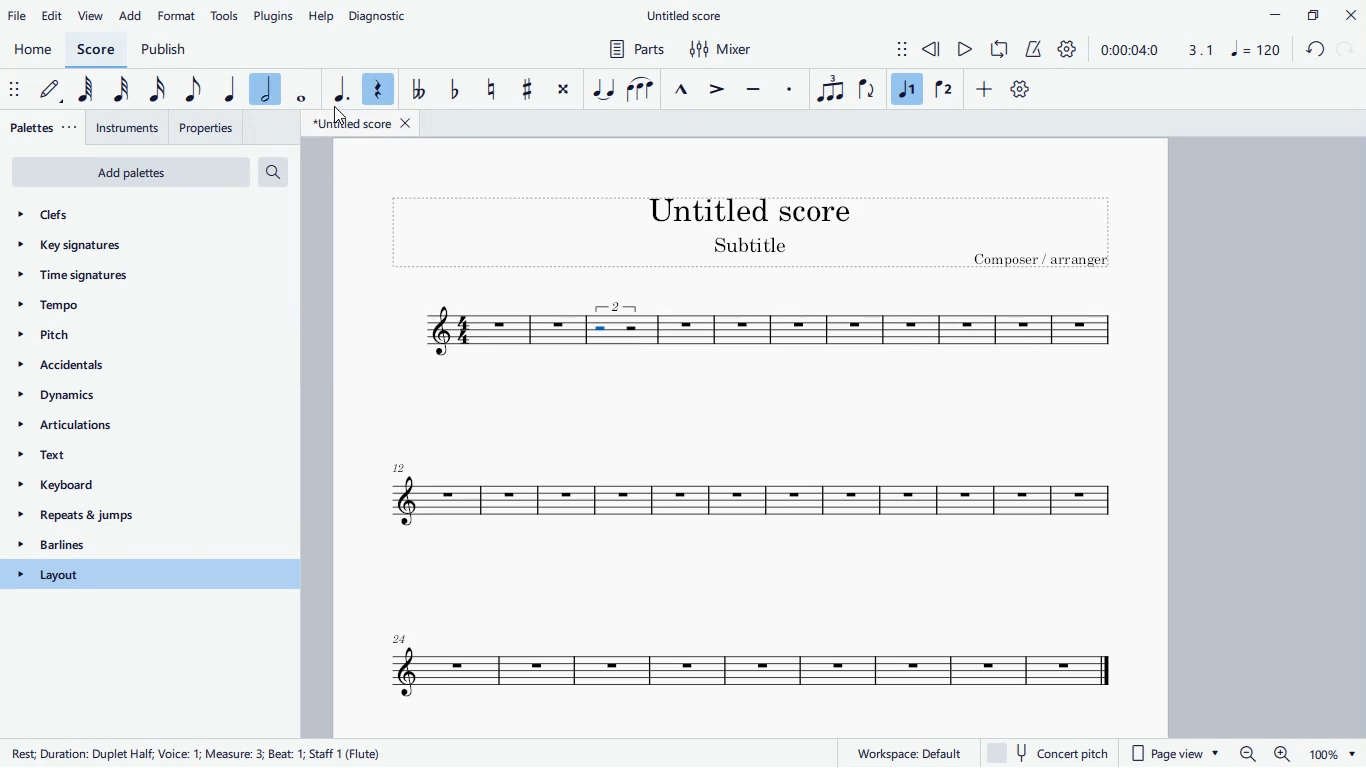 Image resolution: width=1366 pixels, height=768 pixels. Describe the element at coordinates (1001, 49) in the screenshot. I see `loop playback` at that location.